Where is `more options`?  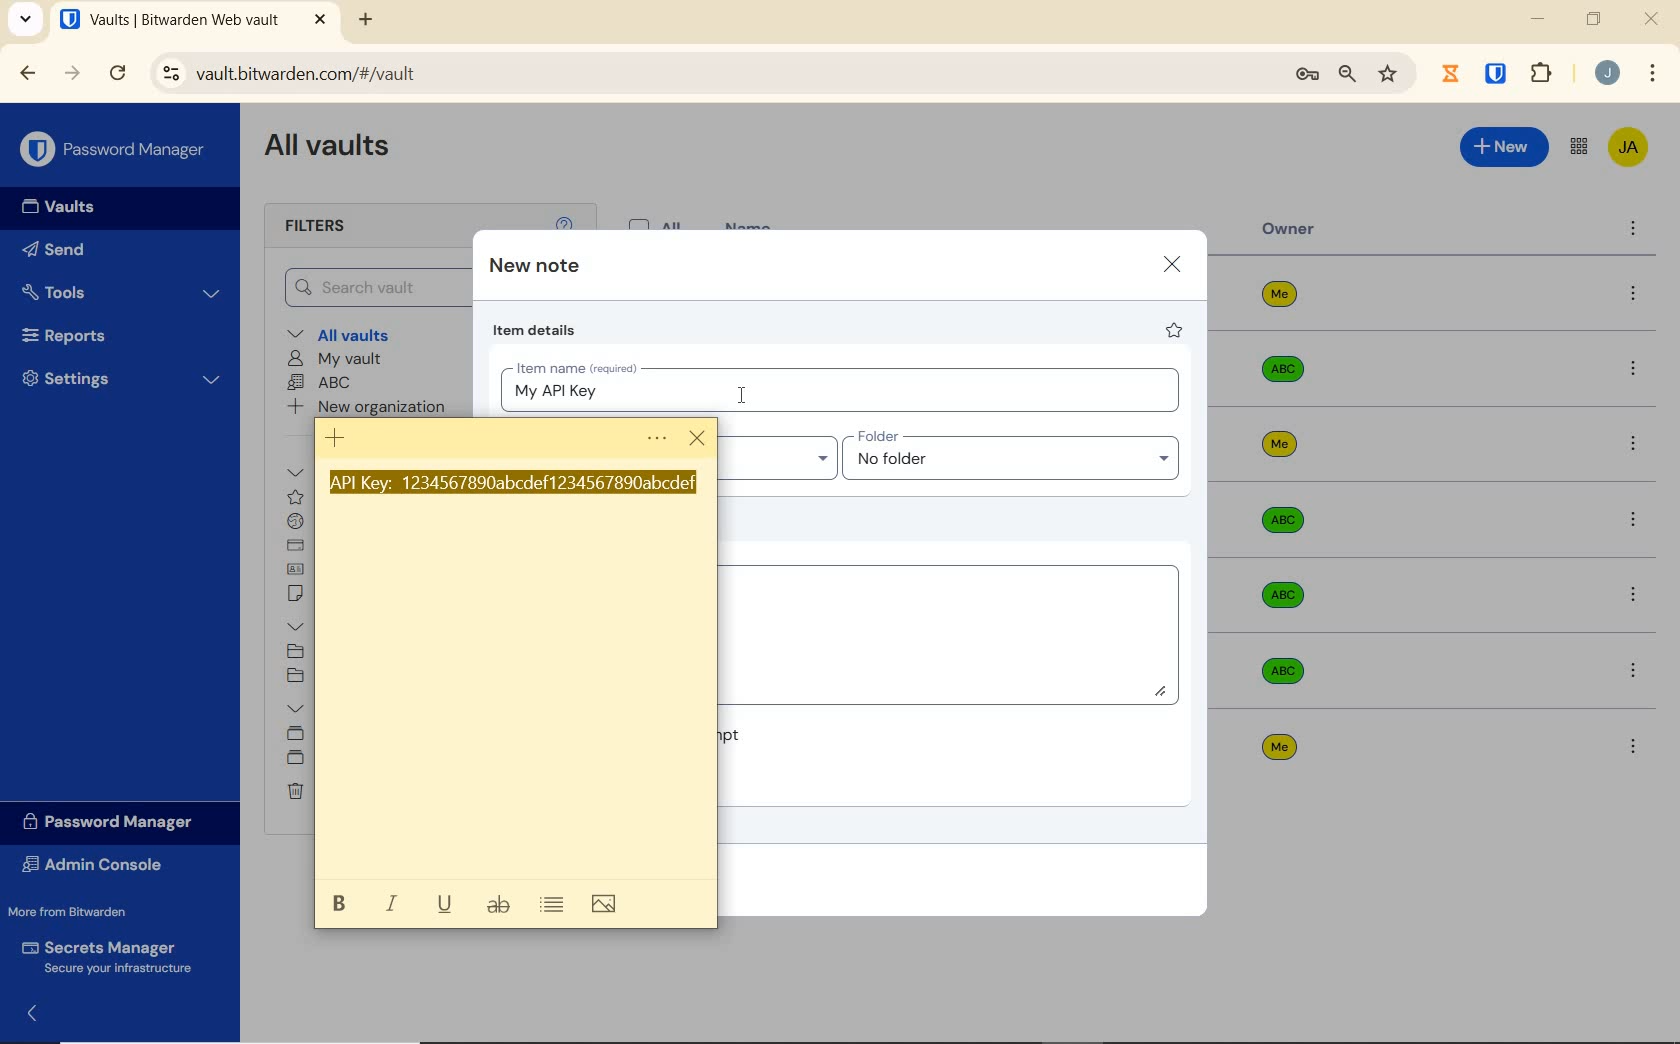
more options is located at coordinates (1632, 520).